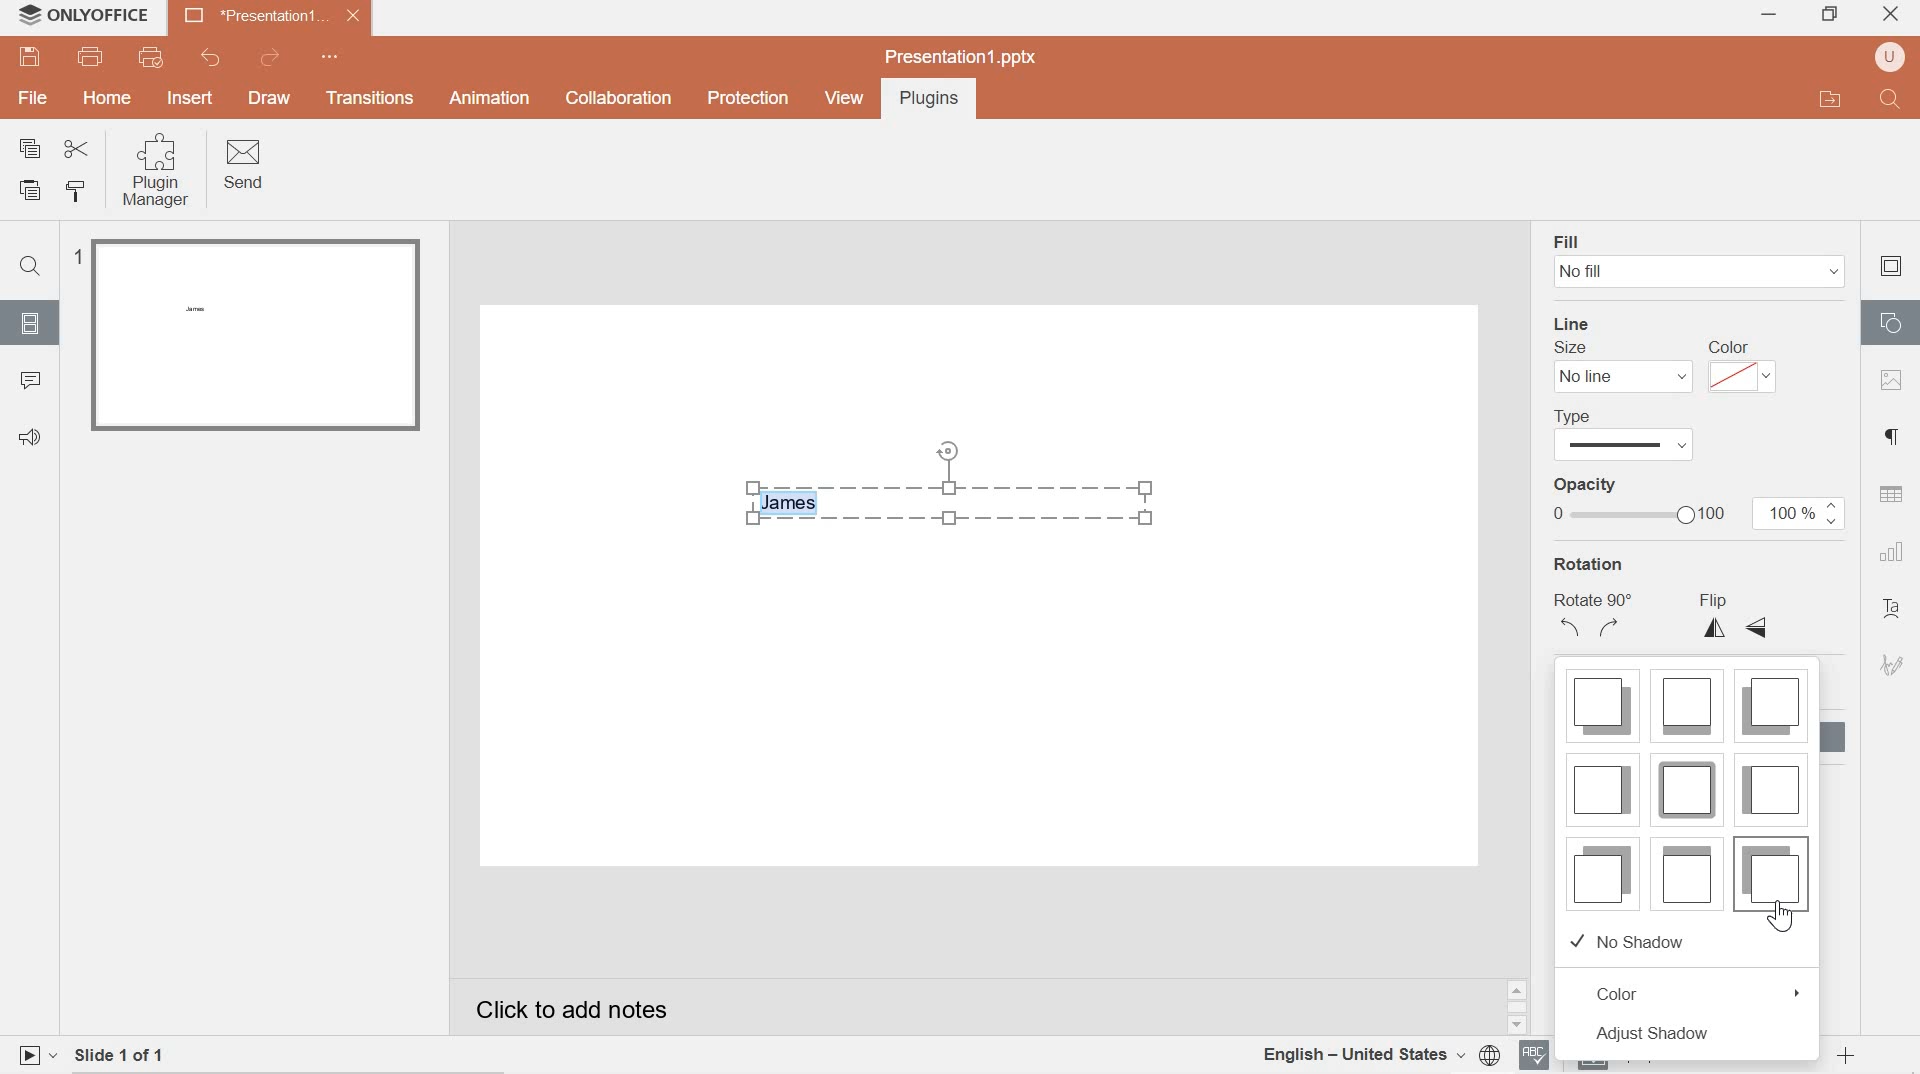  What do you see at coordinates (1570, 348) in the screenshot?
I see `Size` at bounding box center [1570, 348].